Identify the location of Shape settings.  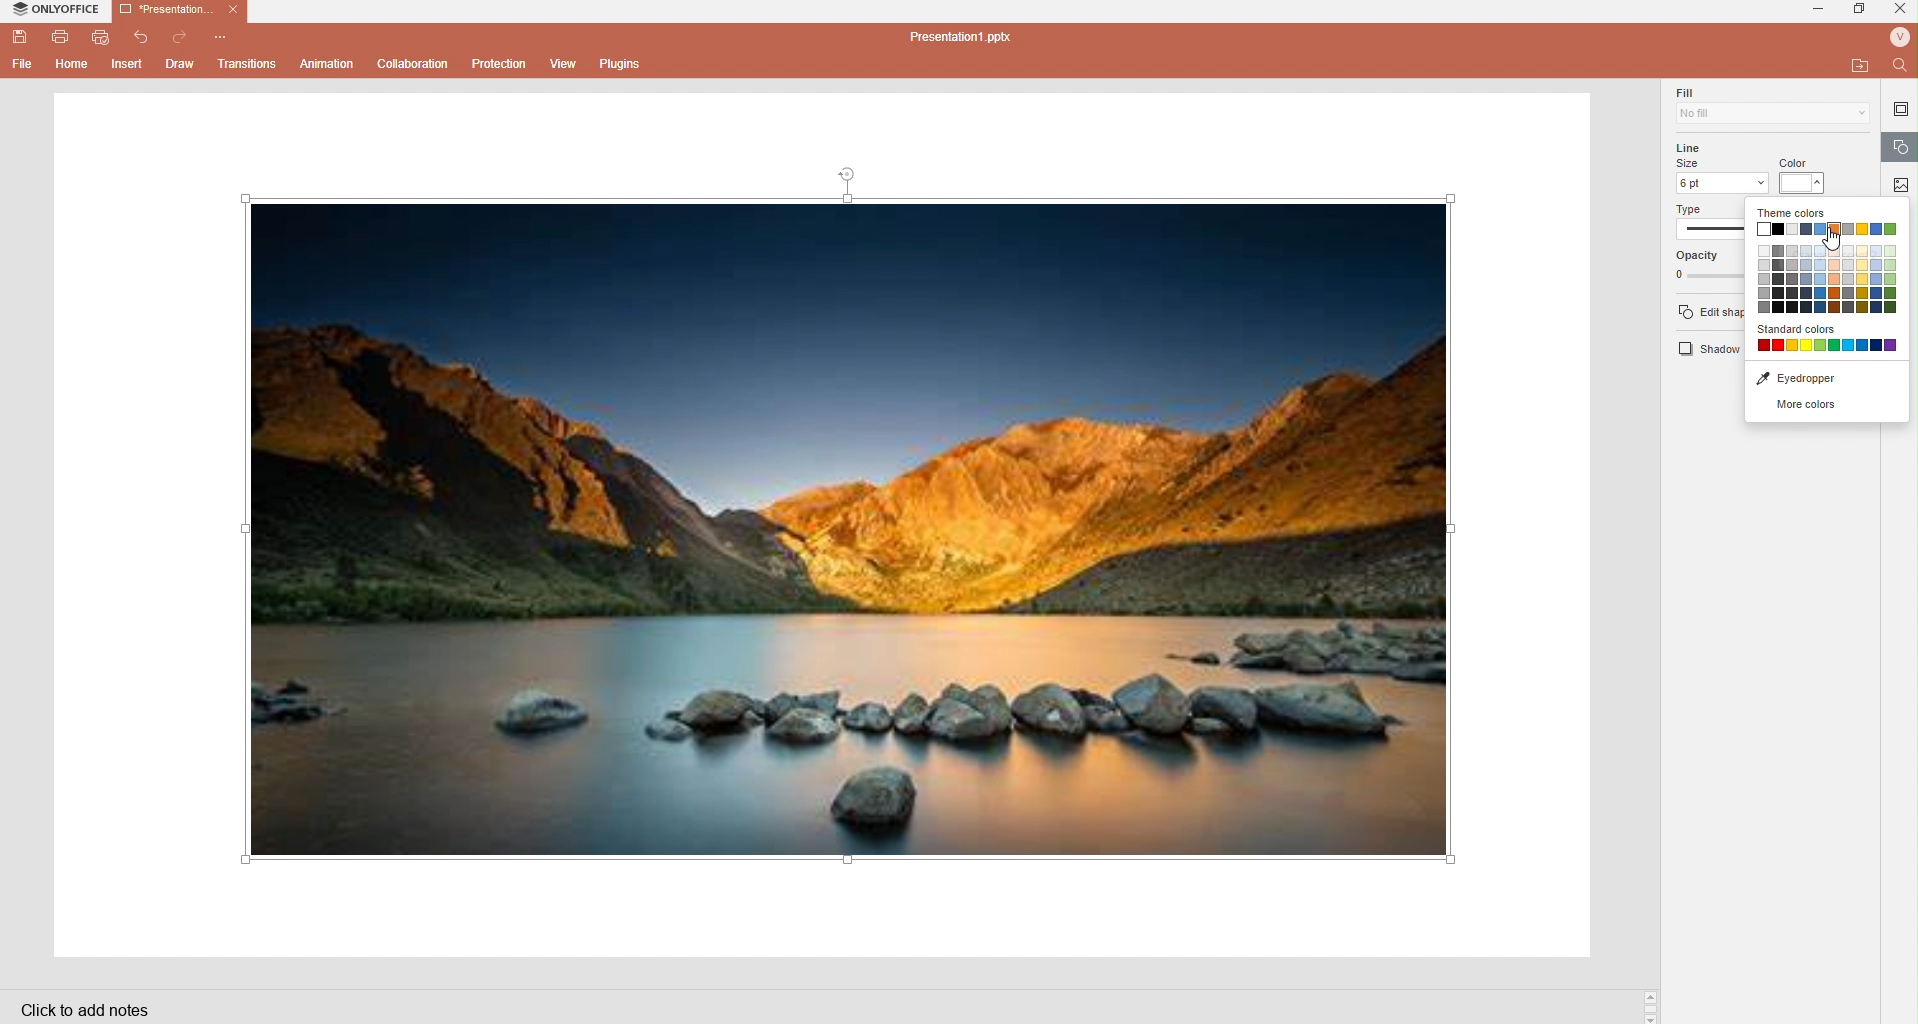
(1902, 149).